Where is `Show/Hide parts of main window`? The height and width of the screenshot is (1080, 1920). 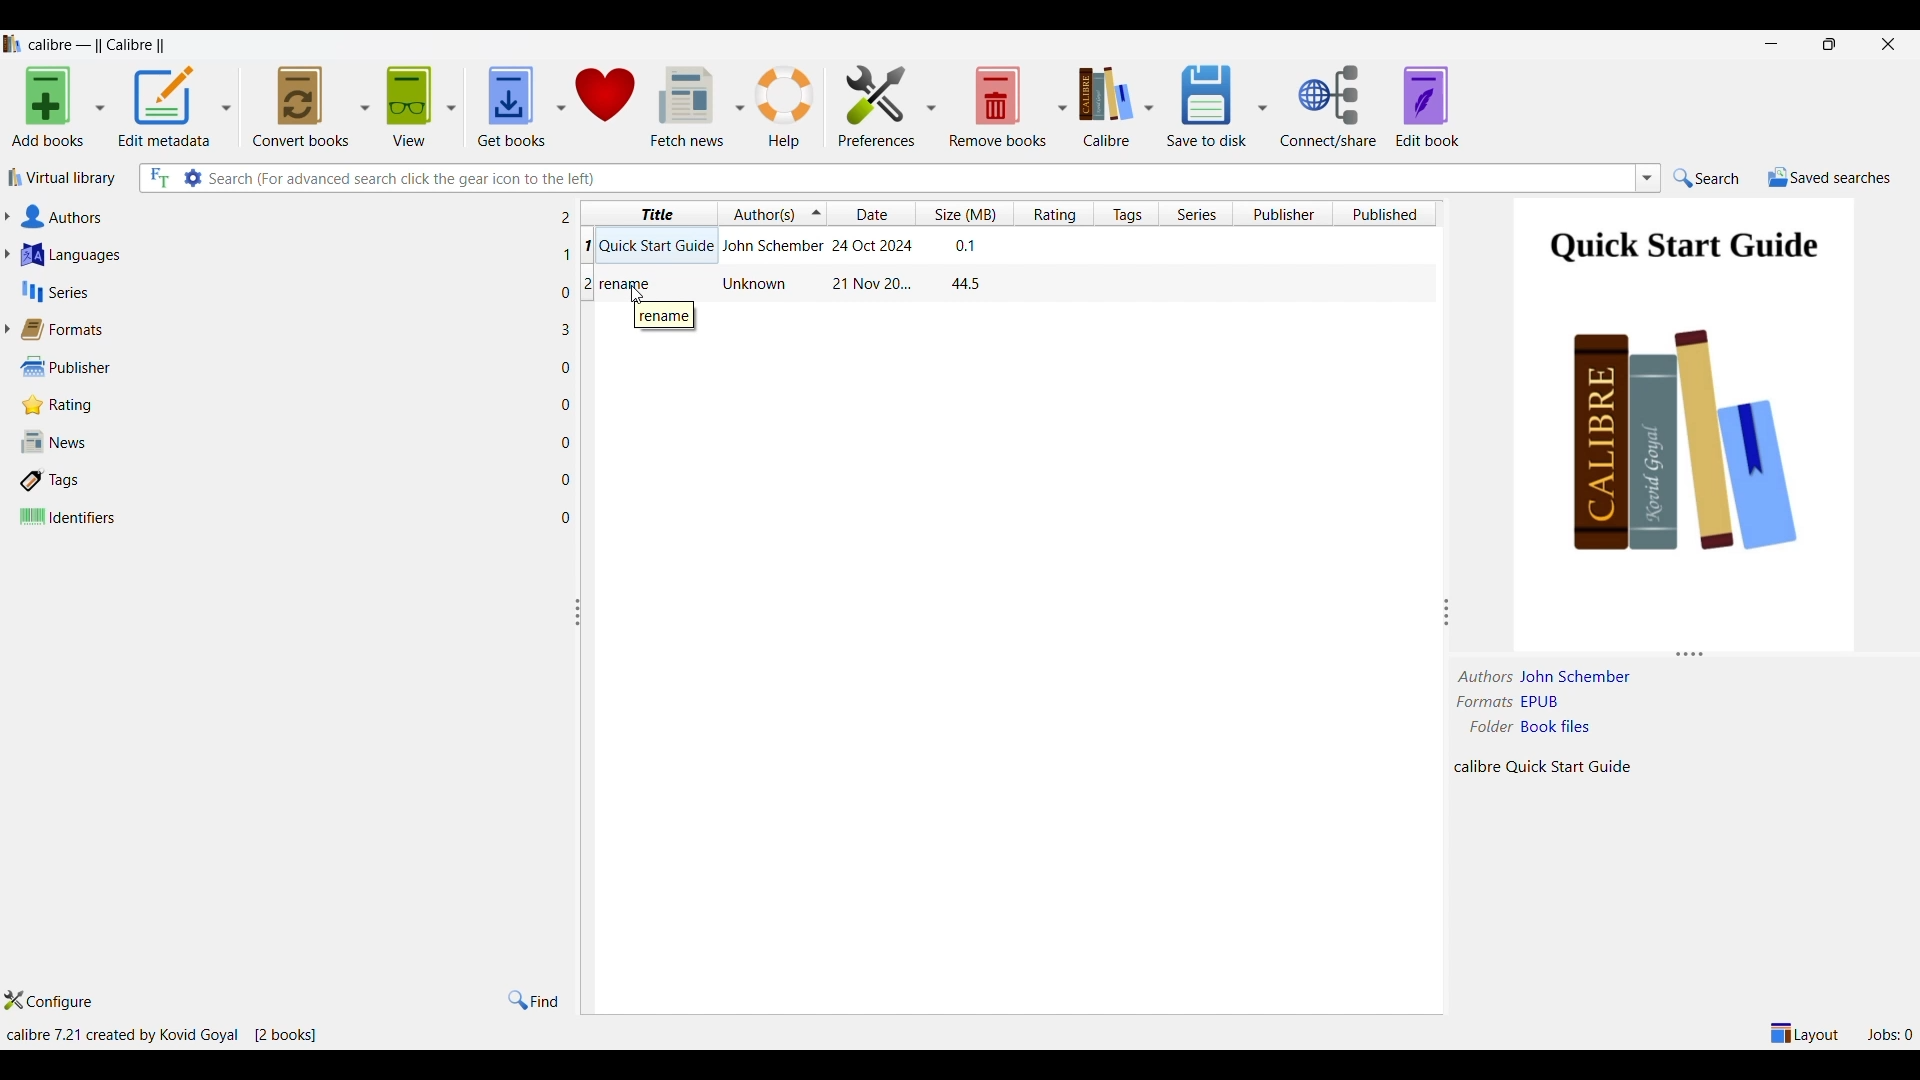 Show/Hide parts of main window is located at coordinates (1803, 1034).